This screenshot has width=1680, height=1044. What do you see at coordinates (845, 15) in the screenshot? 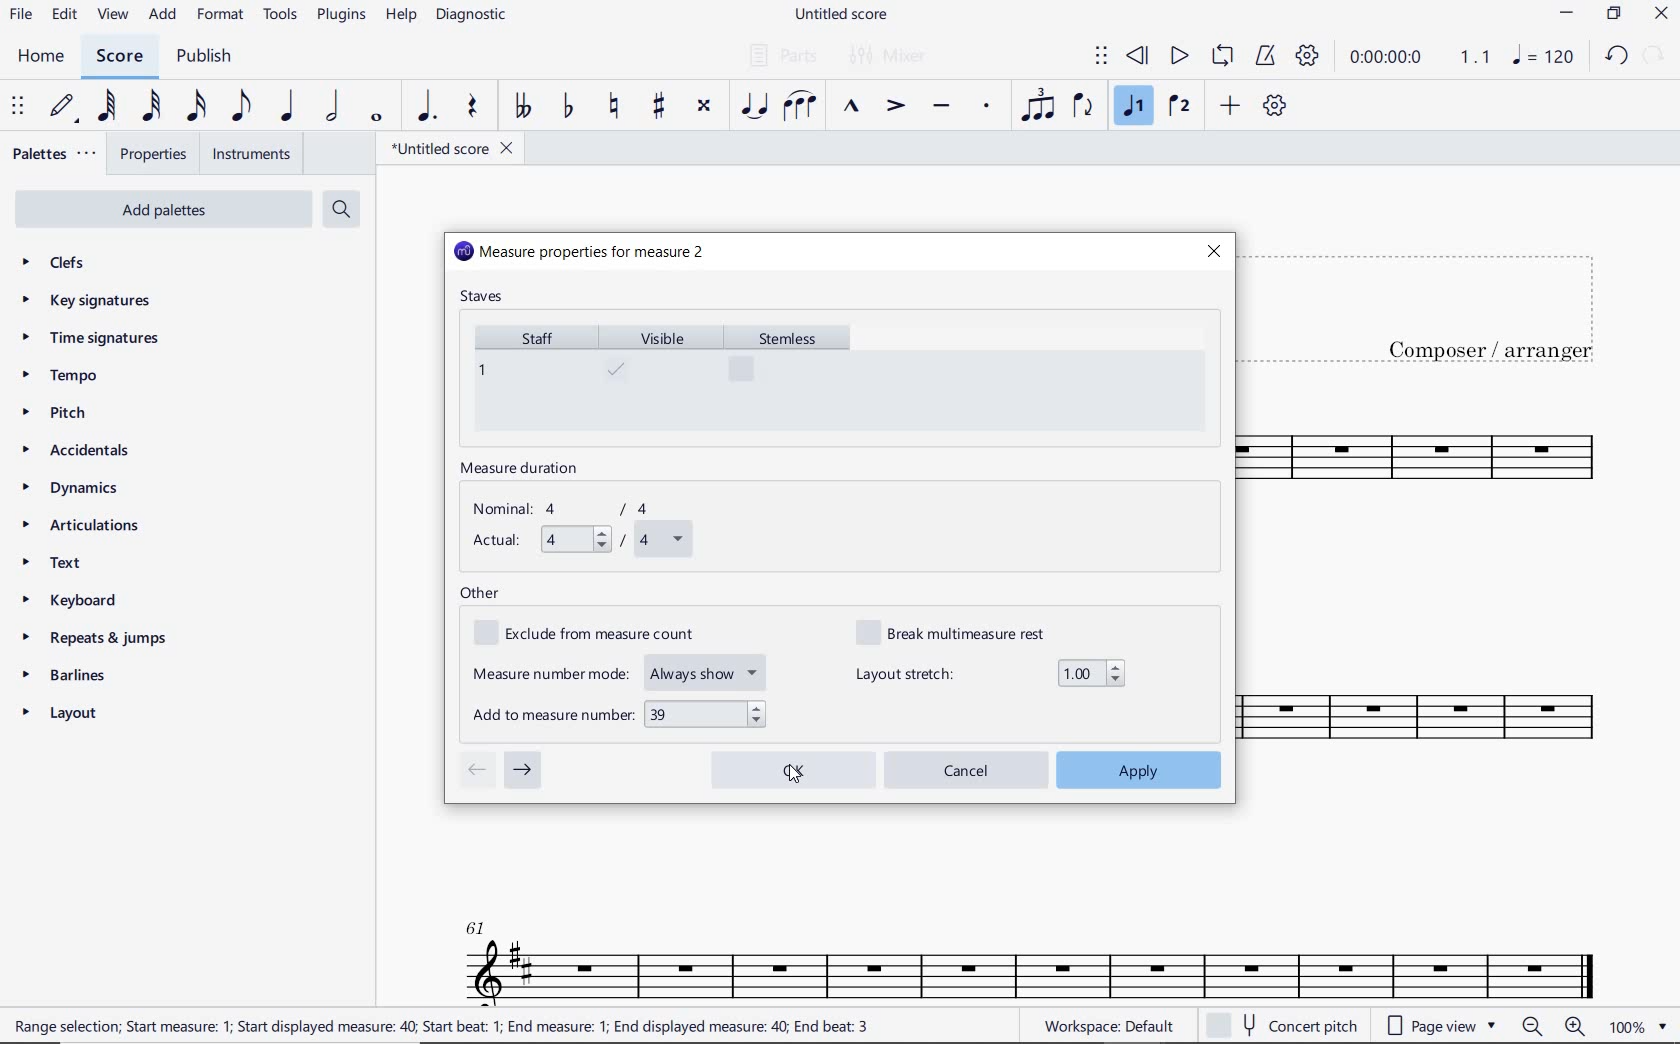
I see `FILE NAME` at bounding box center [845, 15].